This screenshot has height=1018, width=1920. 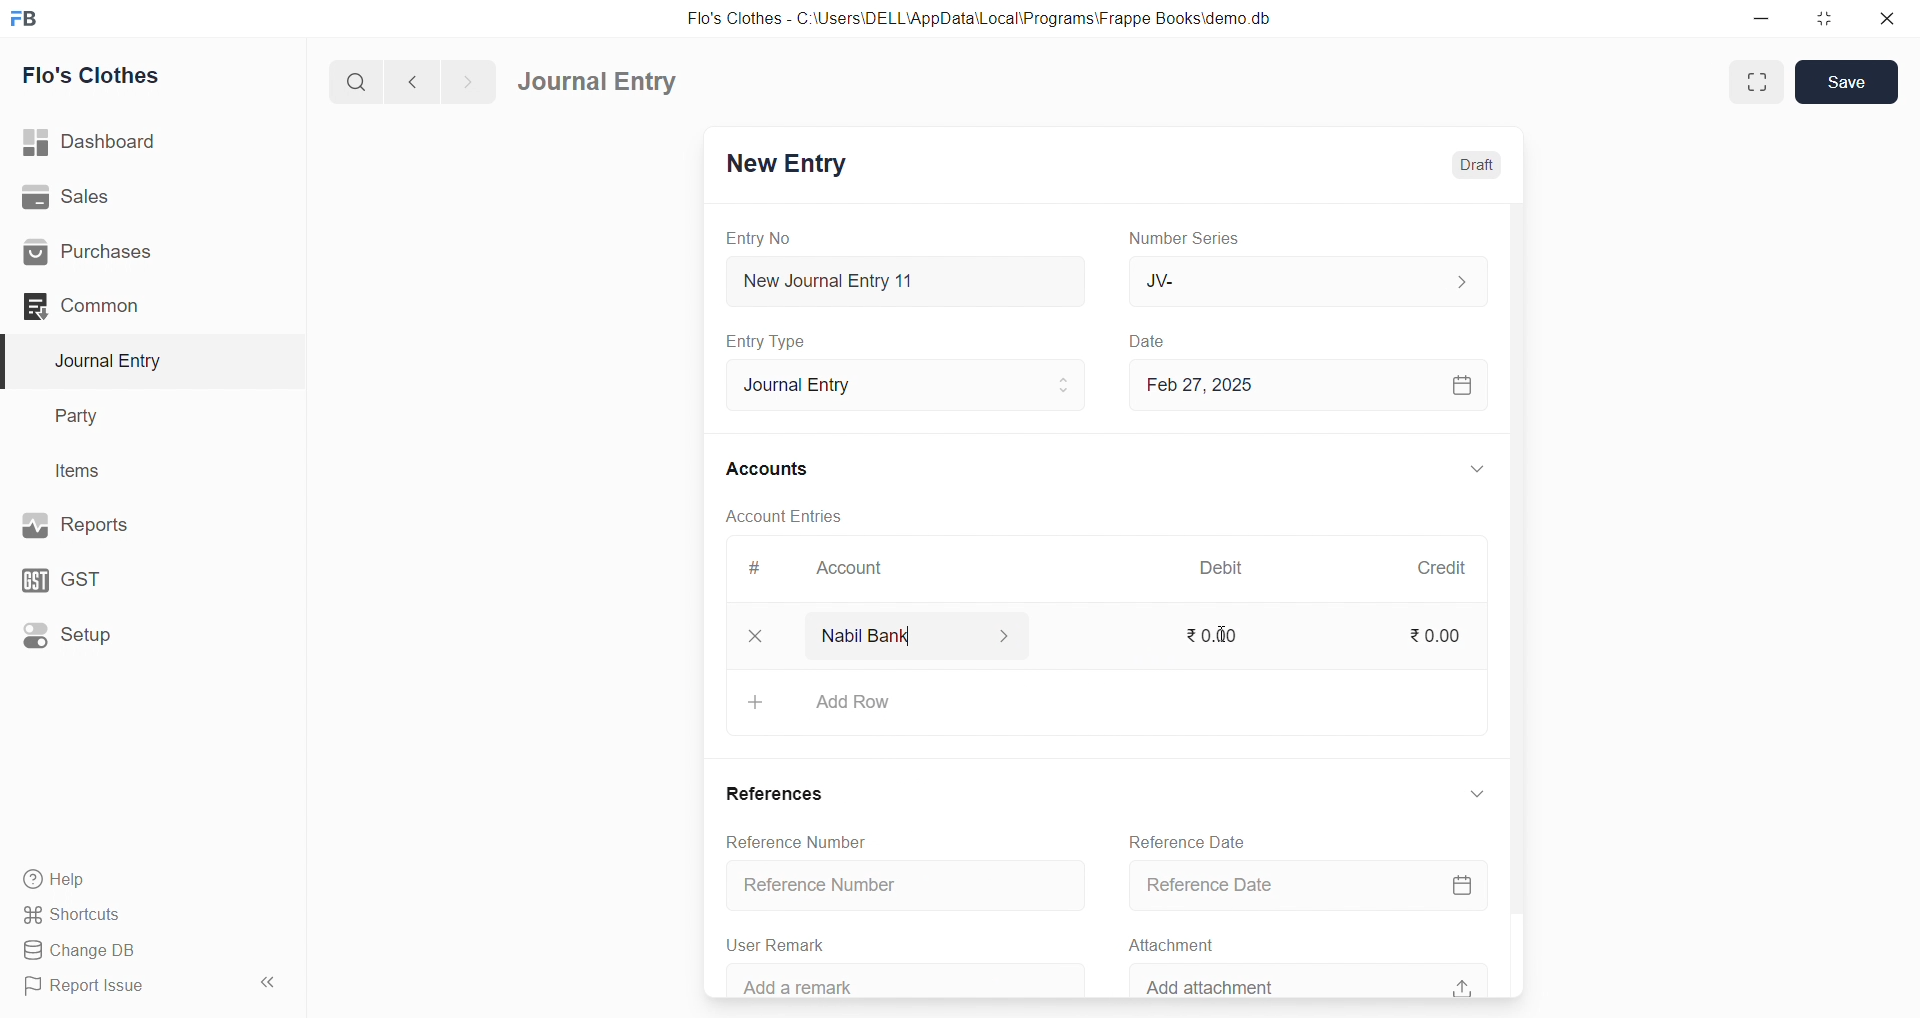 What do you see at coordinates (12, 360) in the screenshot?
I see `selected` at bounding box center [12, 360].